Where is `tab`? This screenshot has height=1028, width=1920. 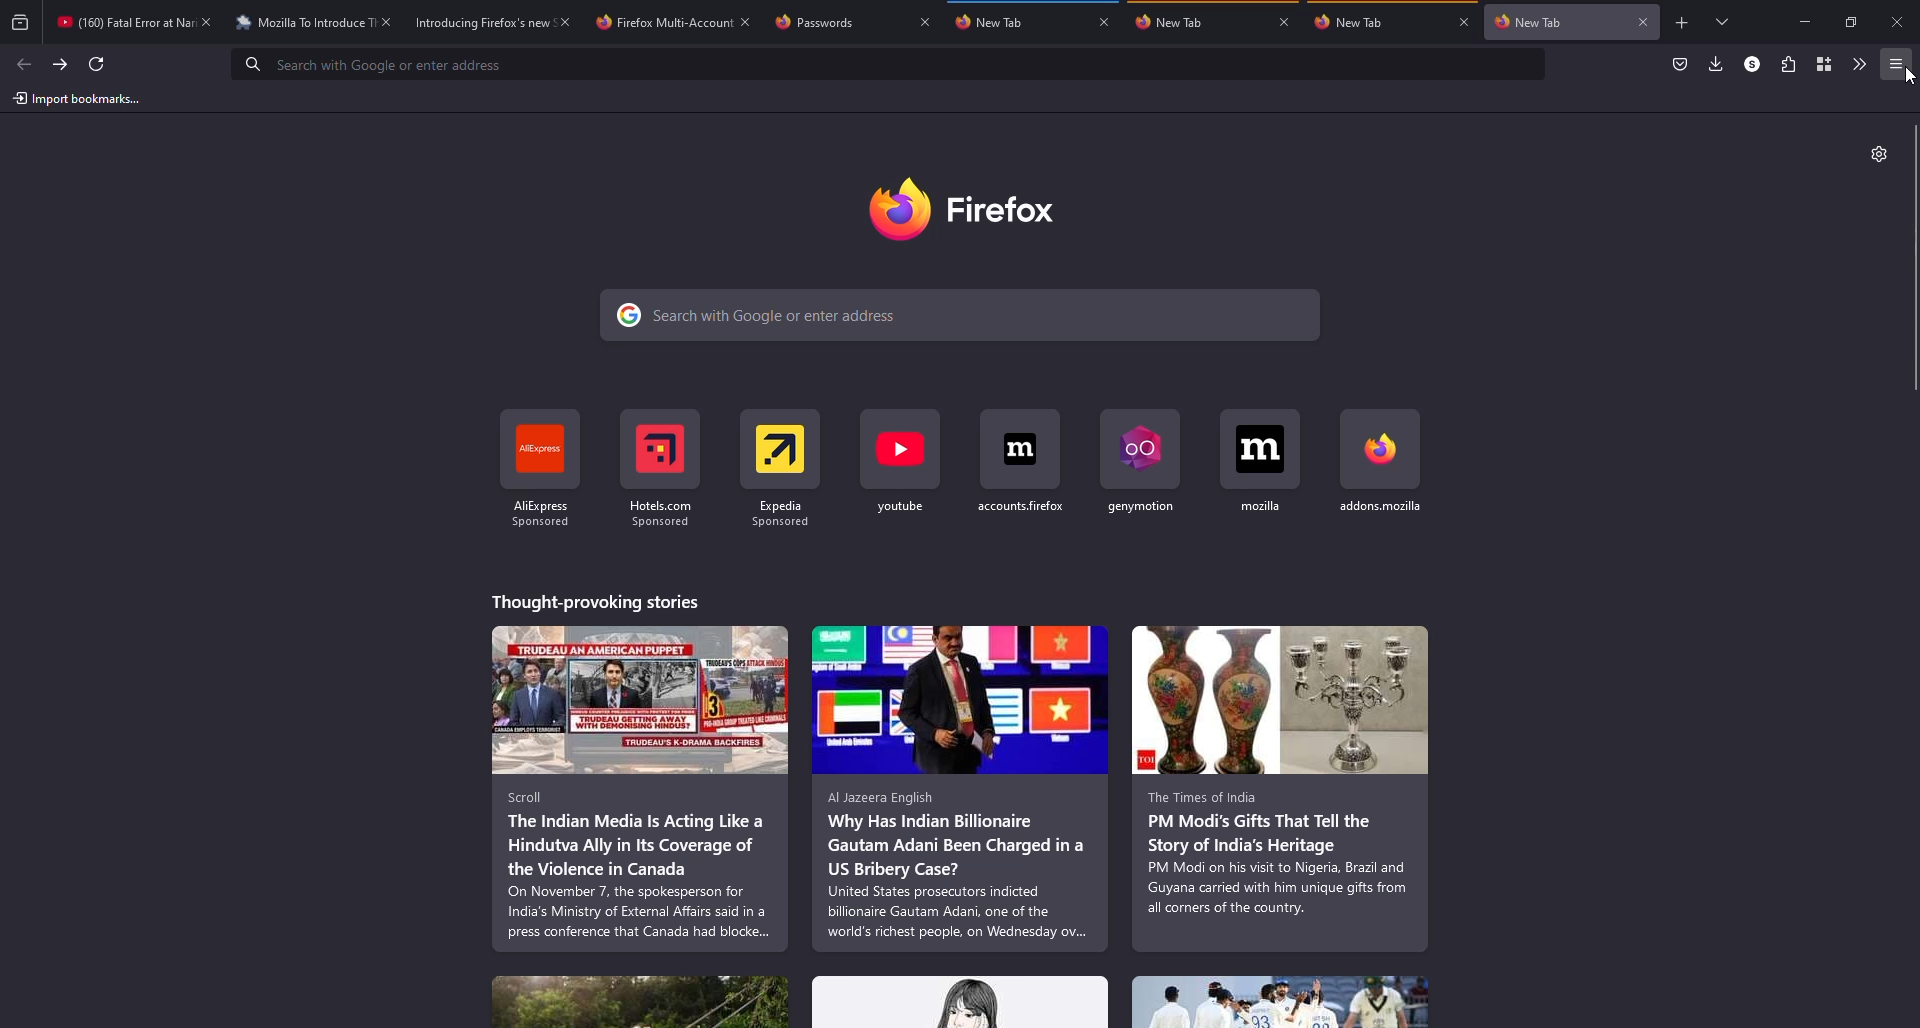 tab is located at coordinates (662, 23).